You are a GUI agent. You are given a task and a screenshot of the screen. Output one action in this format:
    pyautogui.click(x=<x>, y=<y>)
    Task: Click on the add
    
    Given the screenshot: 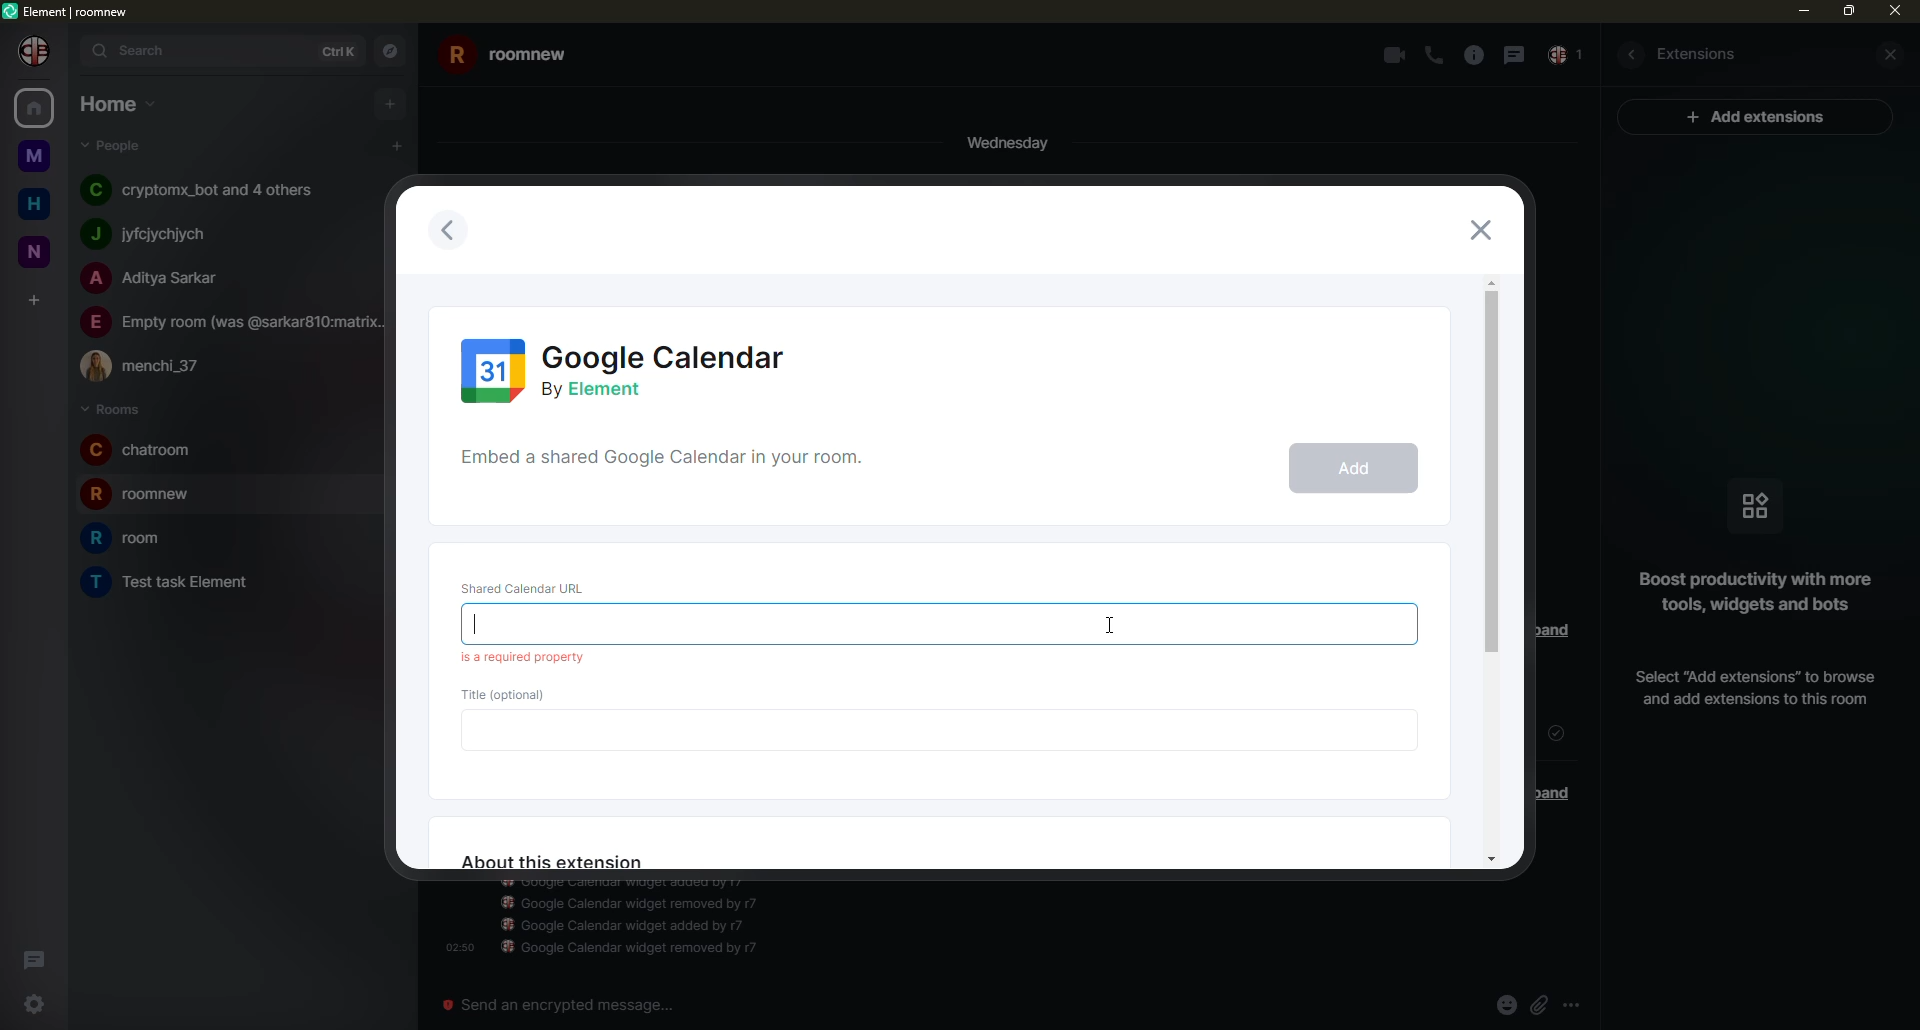 What is the action you would take?
    pyautogui.click(x=34, y=300)
    